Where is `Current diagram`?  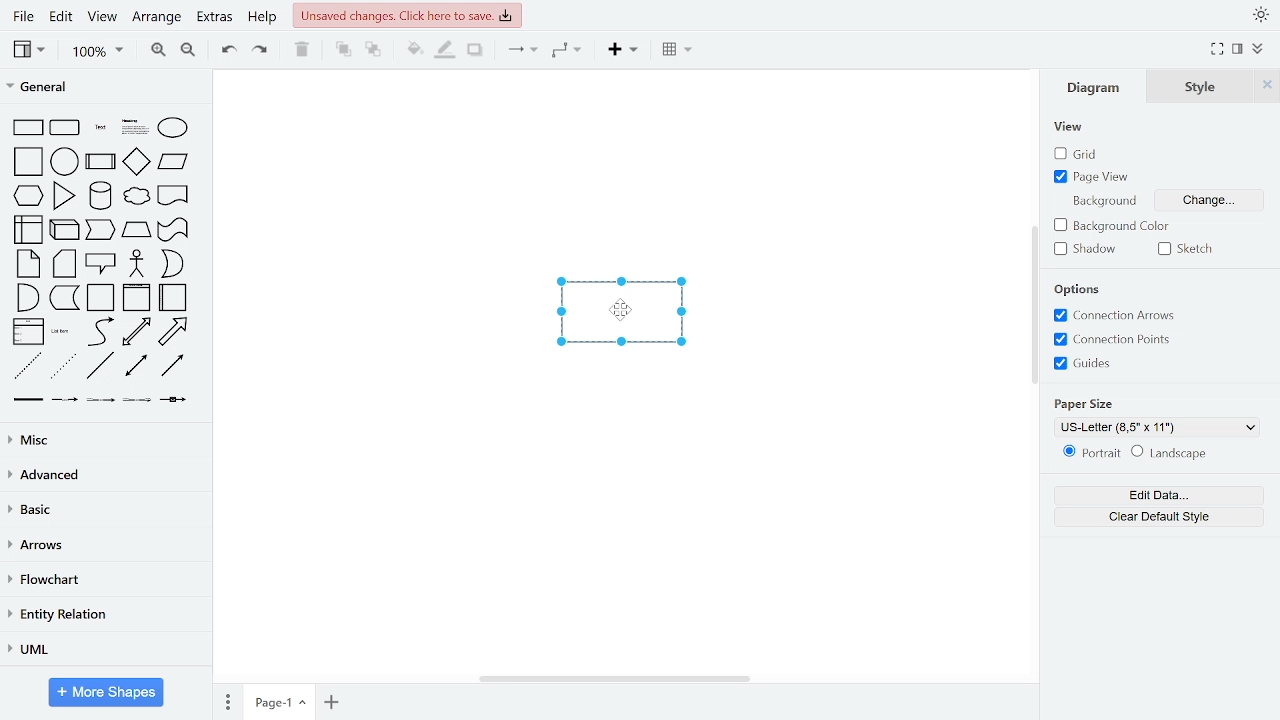 Current diagram is located at coordinates (615, 313).